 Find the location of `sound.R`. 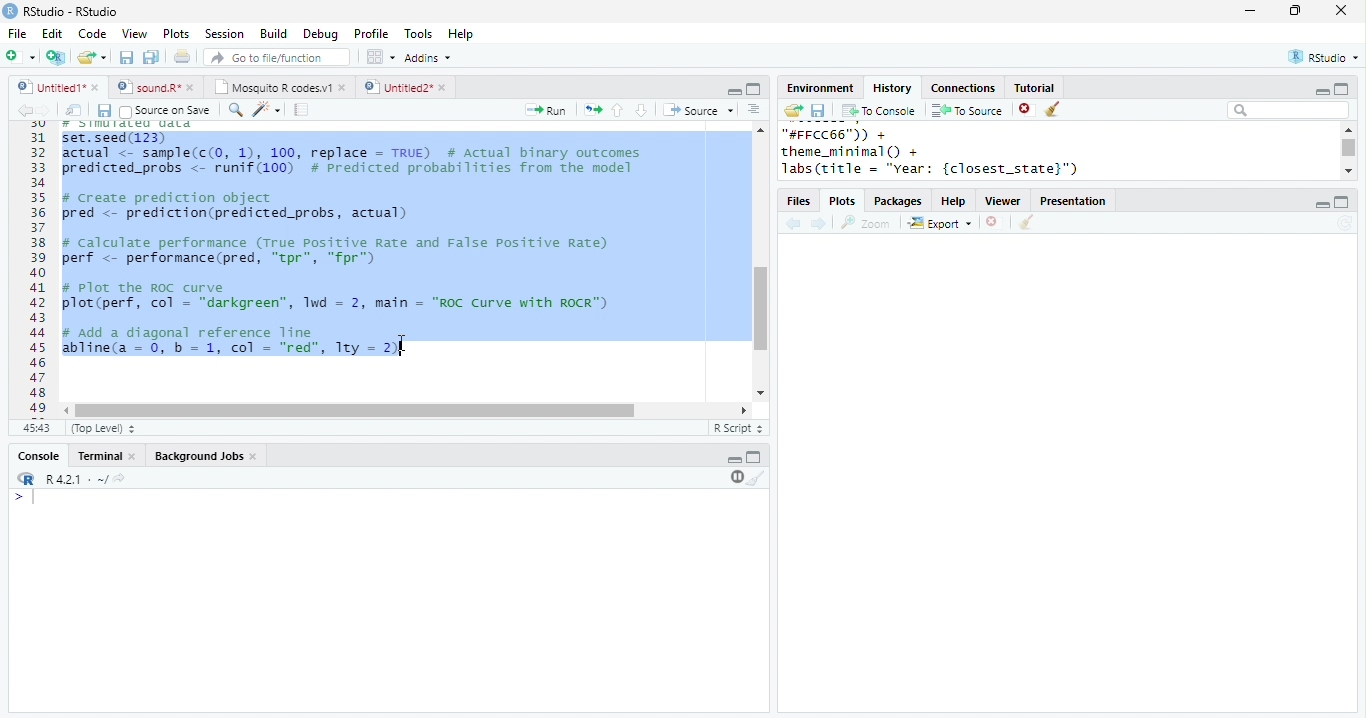

sound.R is located at coordinates (149, 87).